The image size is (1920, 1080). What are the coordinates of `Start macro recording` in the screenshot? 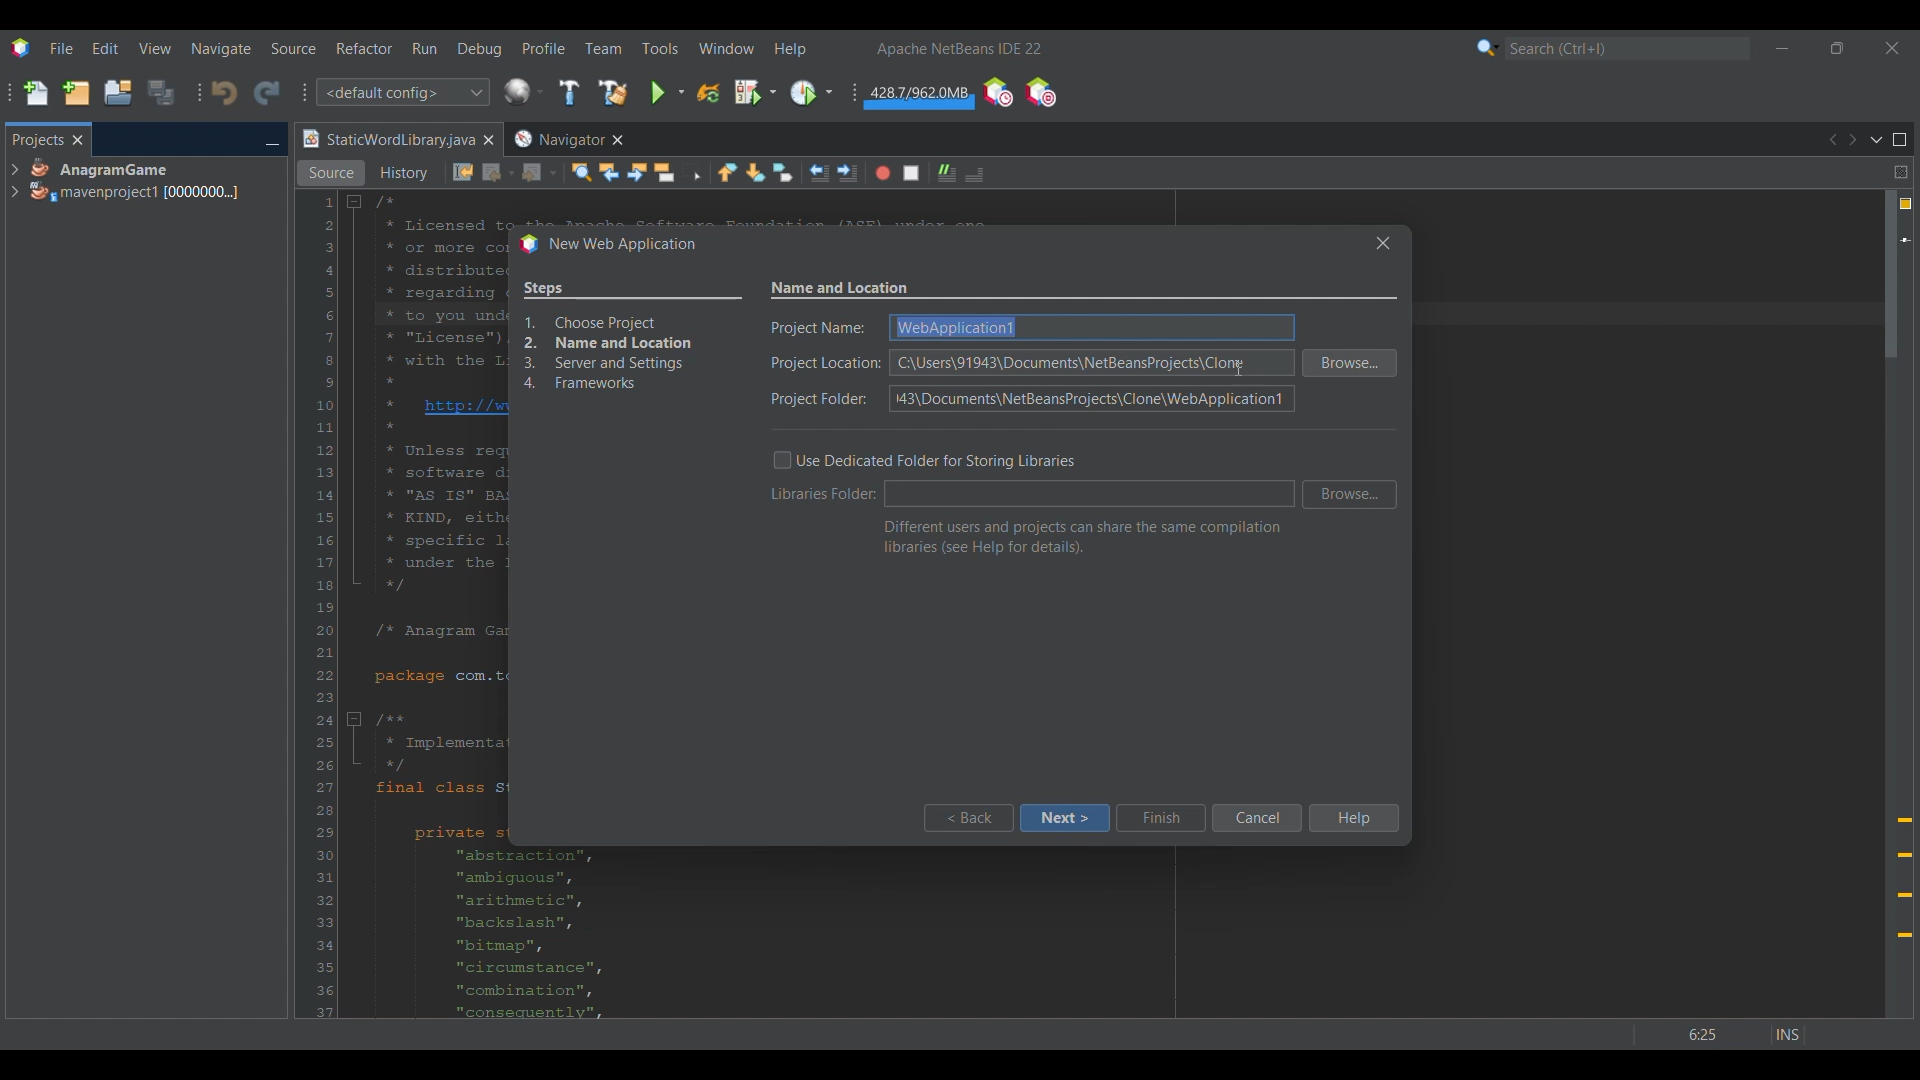 It's located at (883, 173).